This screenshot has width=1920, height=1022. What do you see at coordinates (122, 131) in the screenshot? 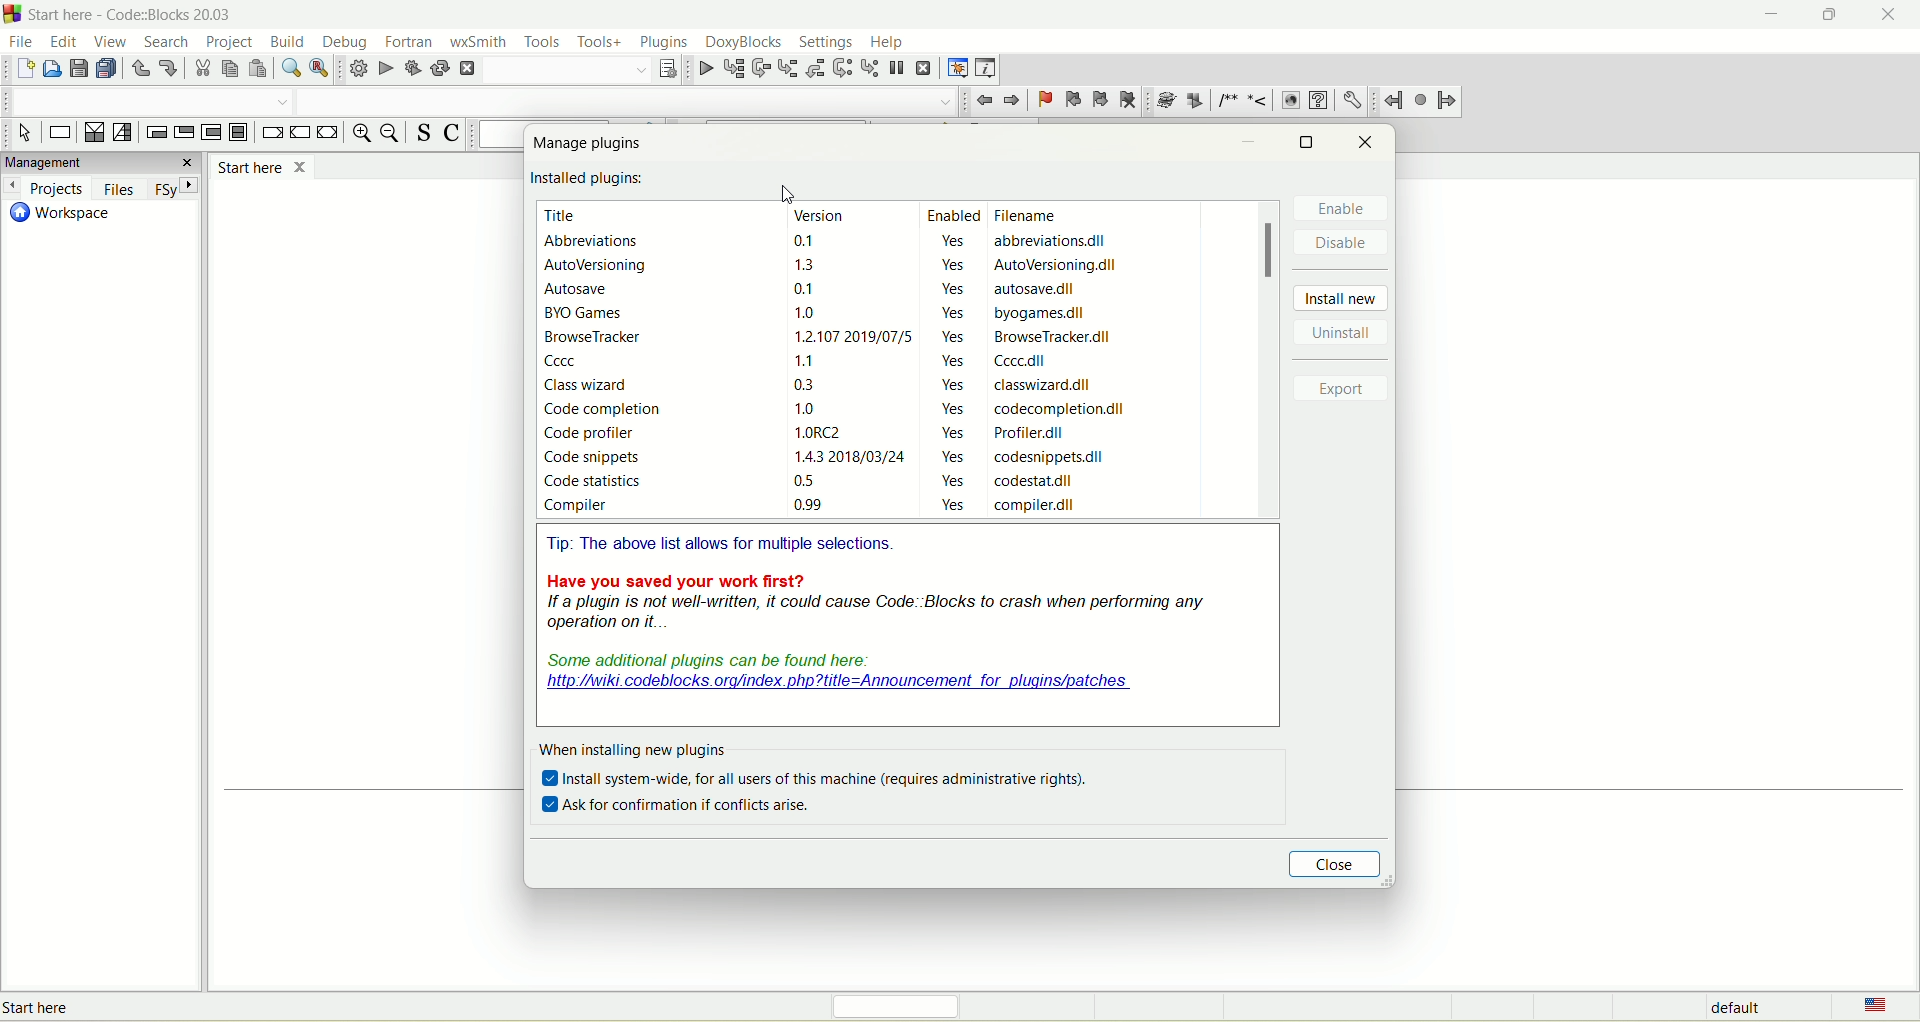
I see `selection` at bounding box center [122, 131].